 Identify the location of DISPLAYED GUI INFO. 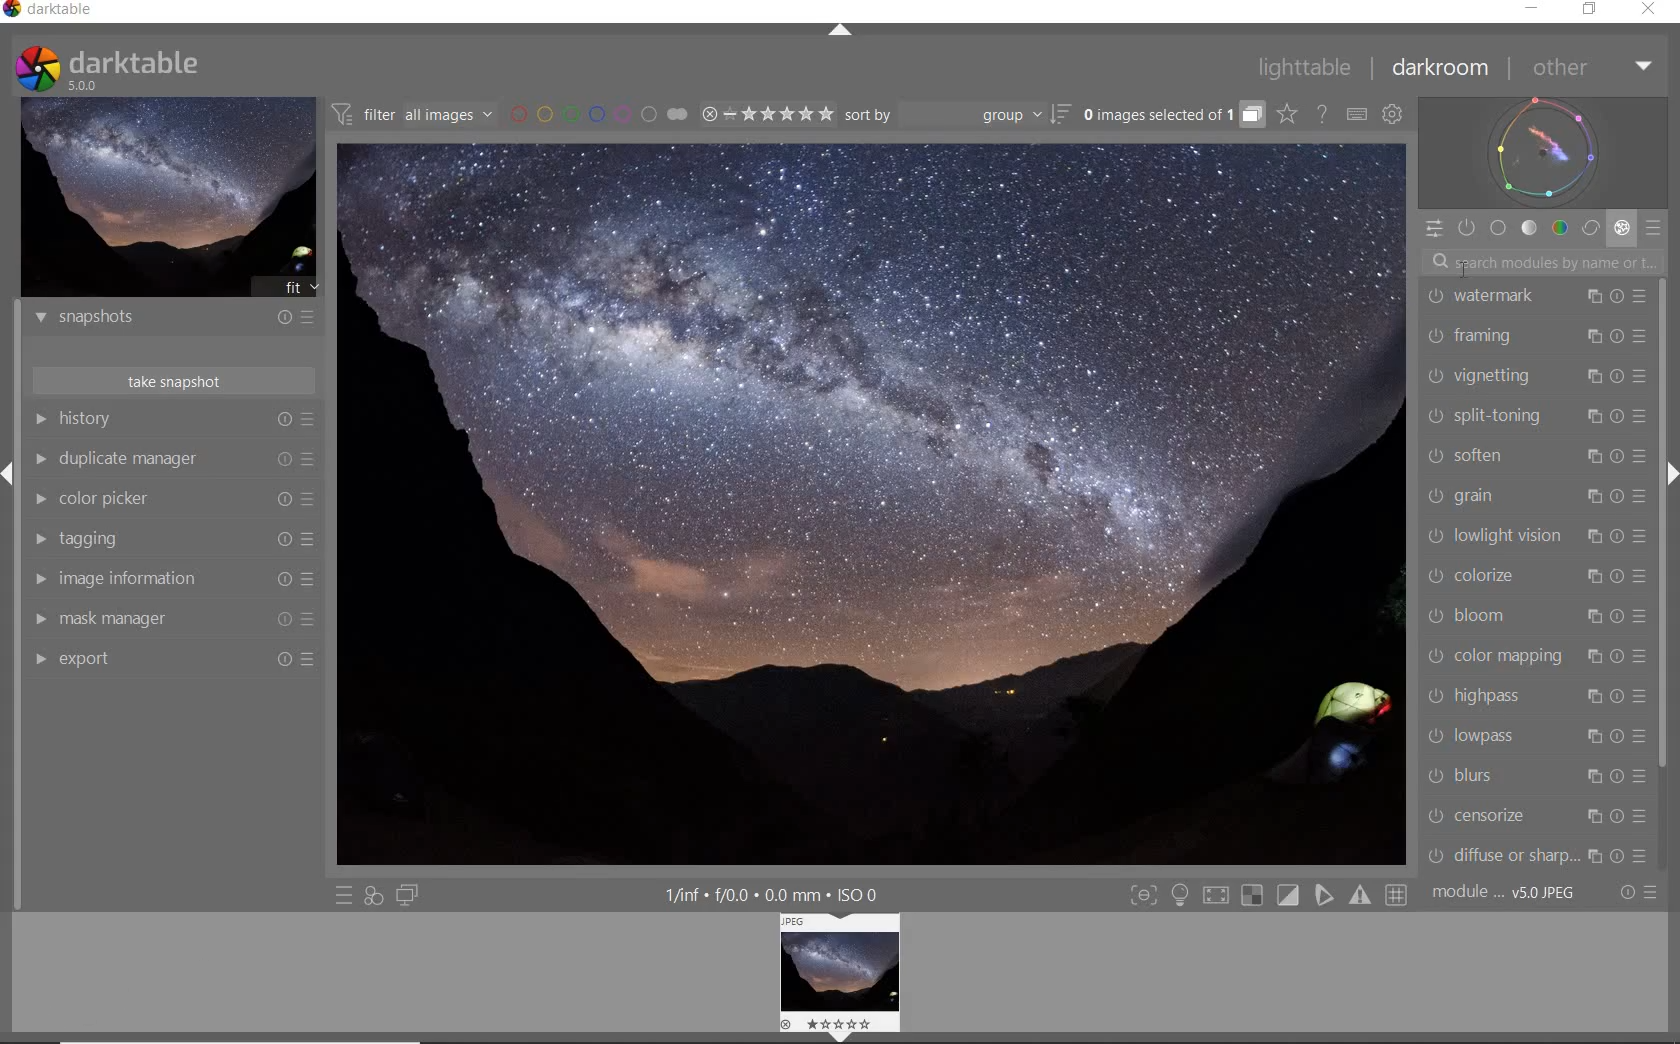
(771, 894).